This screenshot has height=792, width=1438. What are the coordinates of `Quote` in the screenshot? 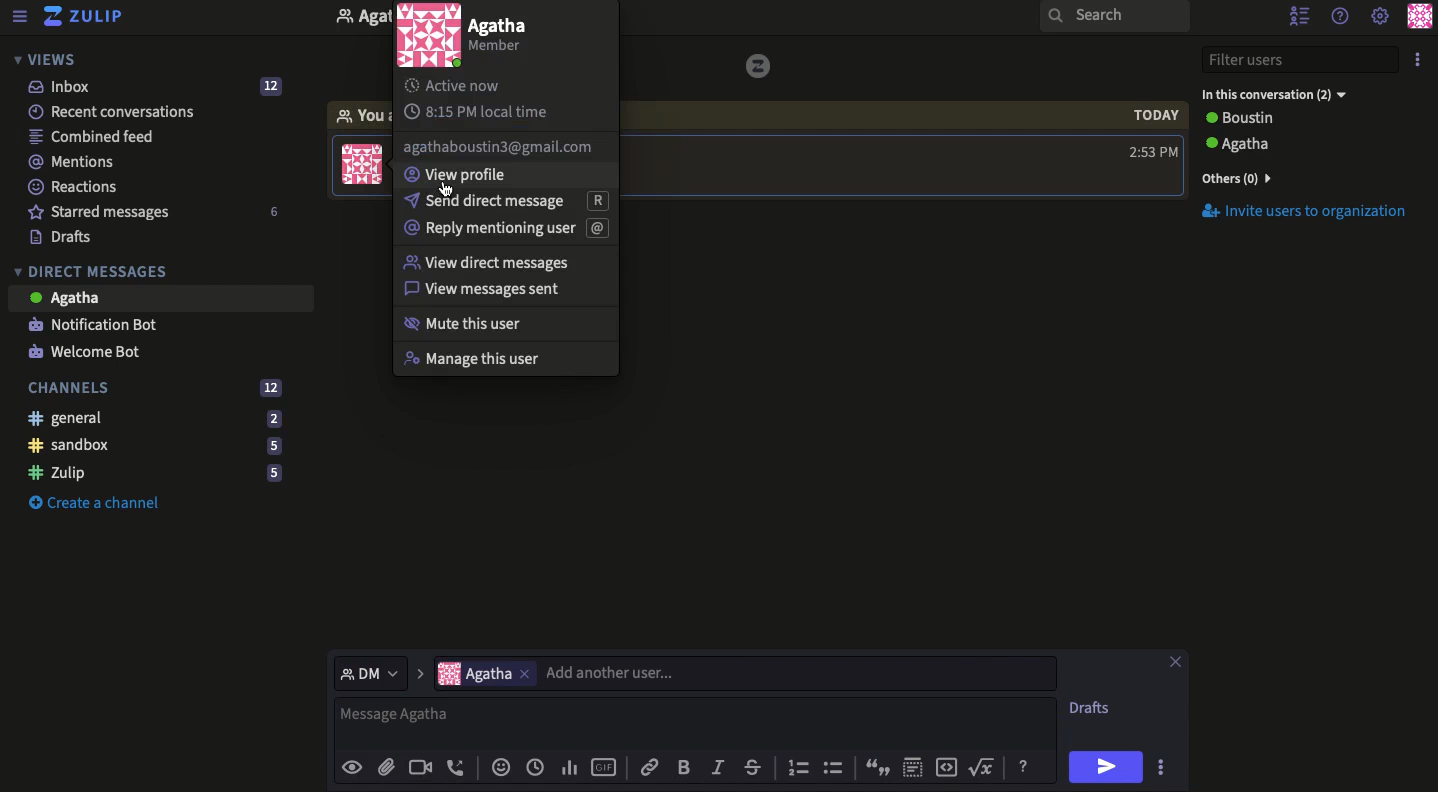 It's located at (880, 766).